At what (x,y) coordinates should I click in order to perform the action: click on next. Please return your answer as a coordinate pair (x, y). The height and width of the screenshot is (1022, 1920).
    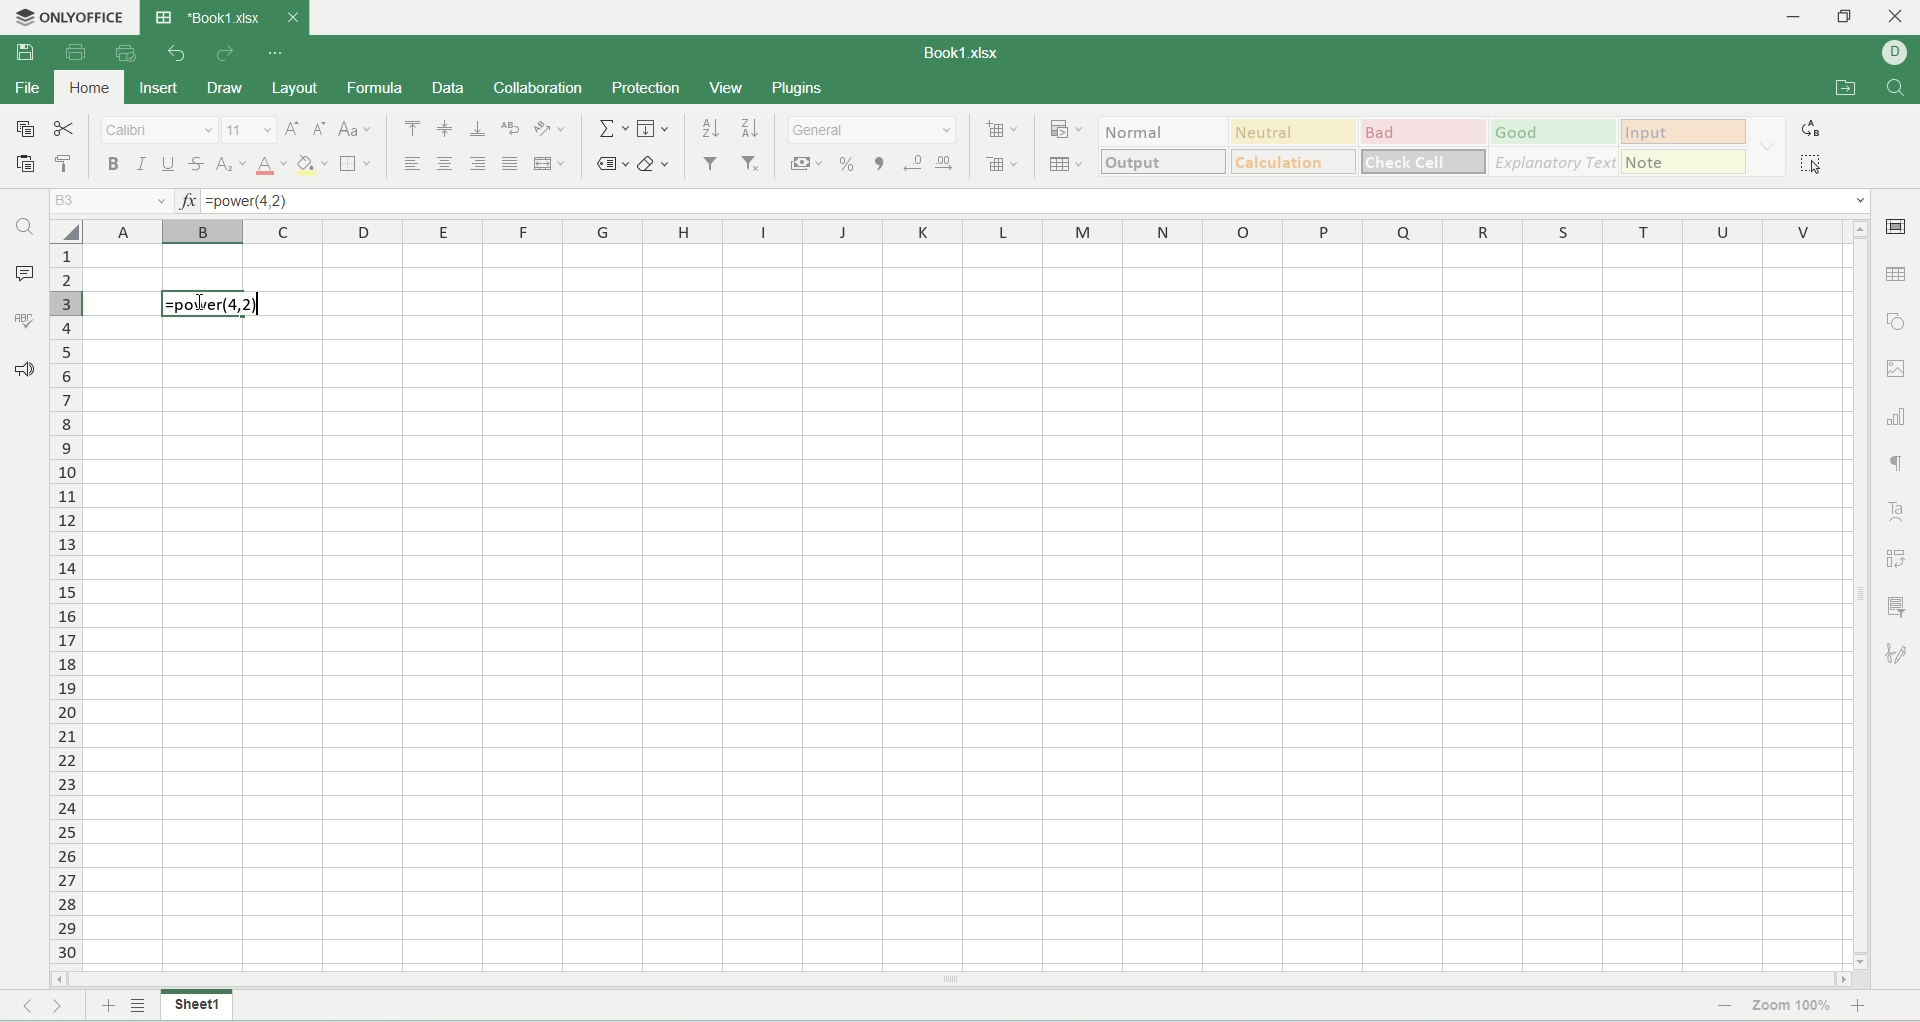
    Looking at the image, I should click on (67, 1007).